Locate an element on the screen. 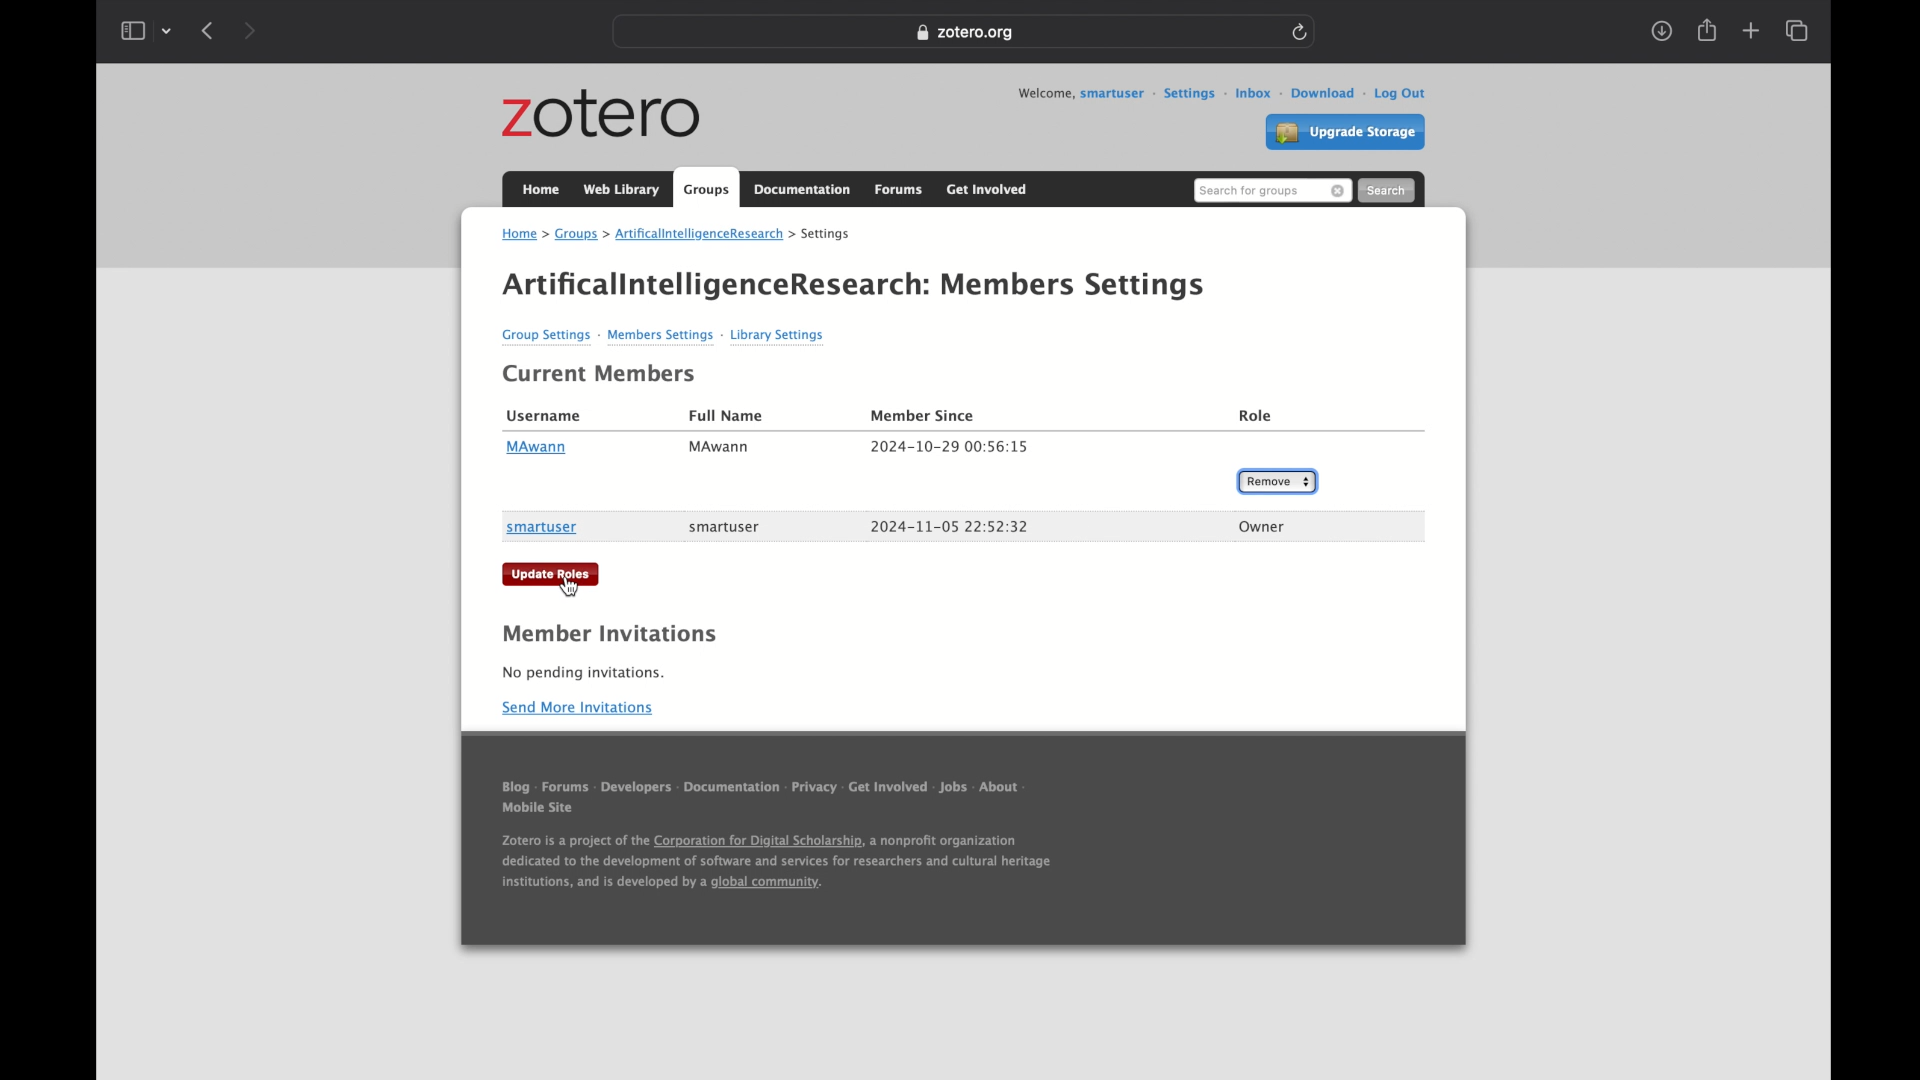  groups is located at coordinates (577, 235).